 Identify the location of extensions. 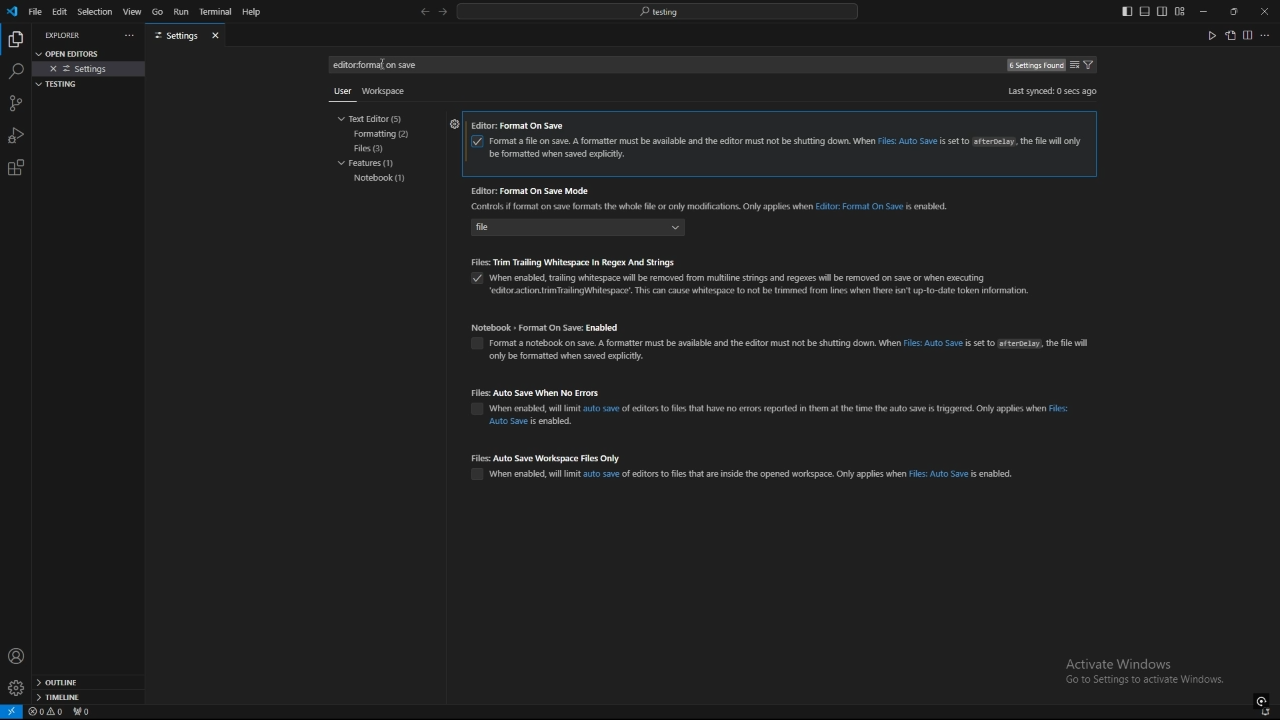
(16, 168).